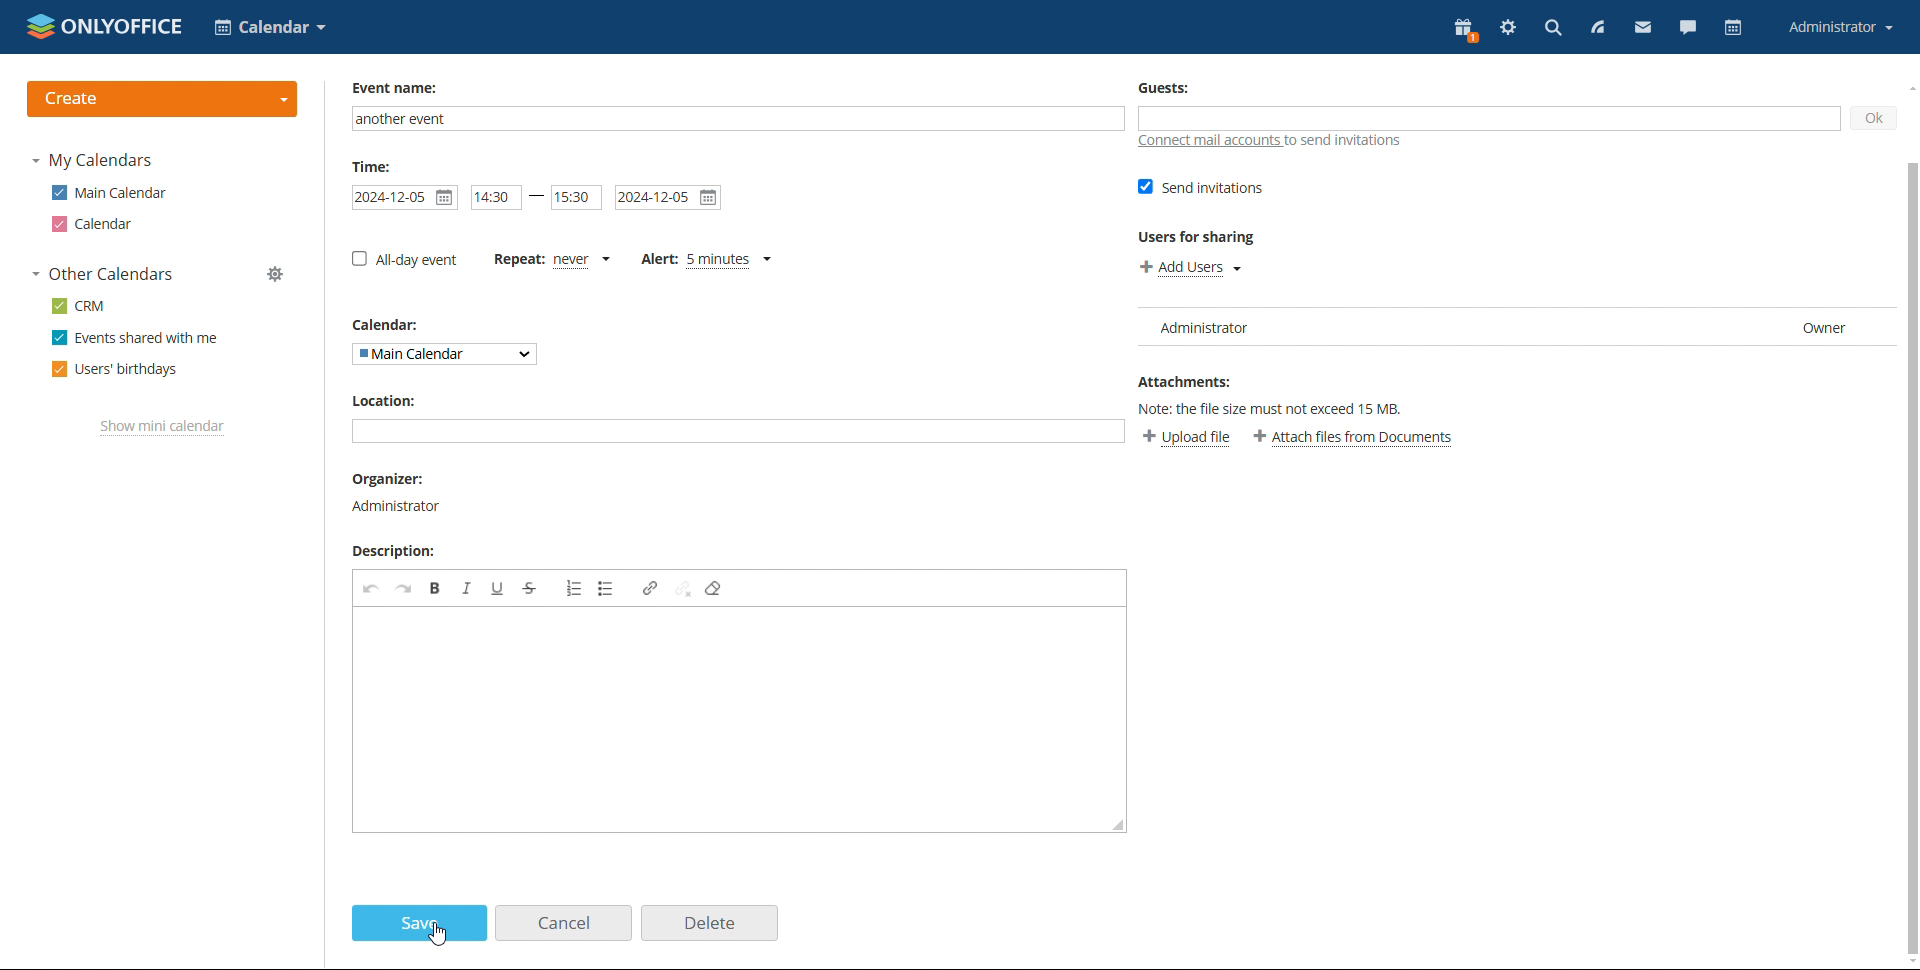 The width and height of the screenshot is (1920, 970). Describe the element at coordinates (715, 588) in the screenshot. I see `remove format` at that location.